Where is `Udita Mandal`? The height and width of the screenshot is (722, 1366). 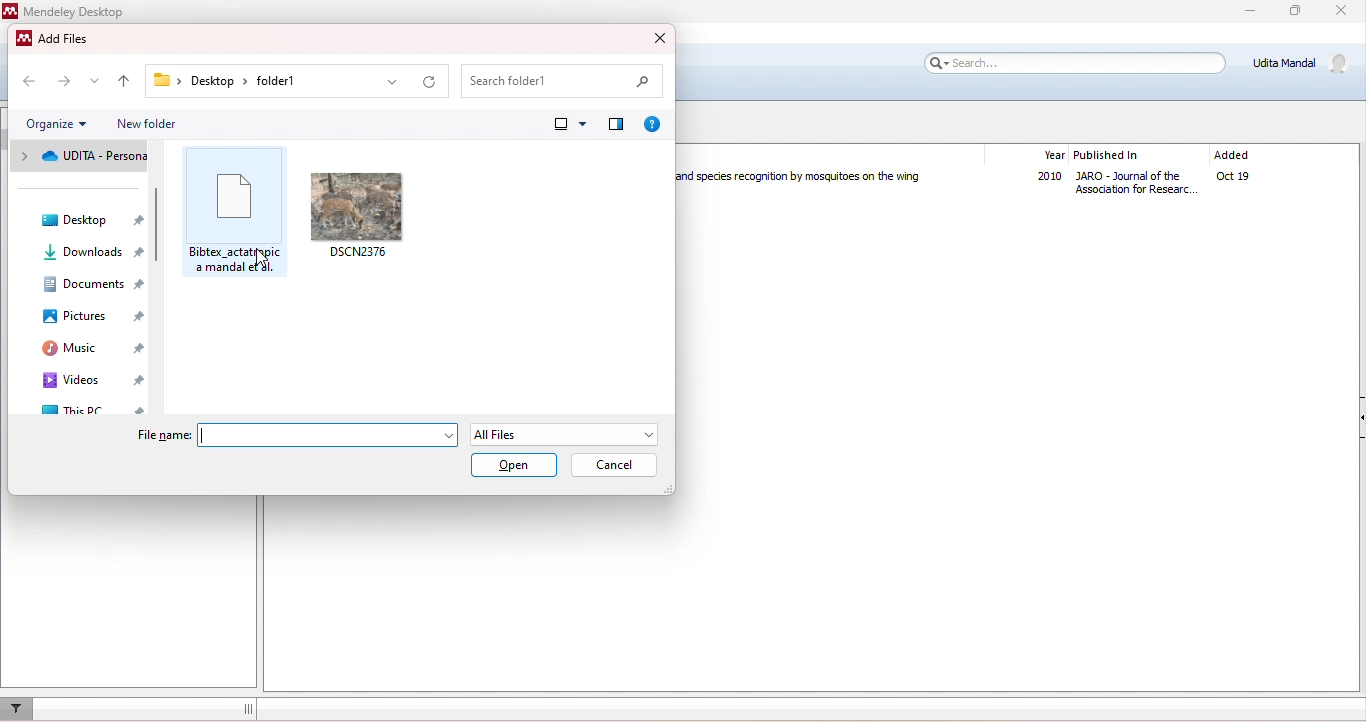
Udita Mandal is located at coordinates (1300, 61).